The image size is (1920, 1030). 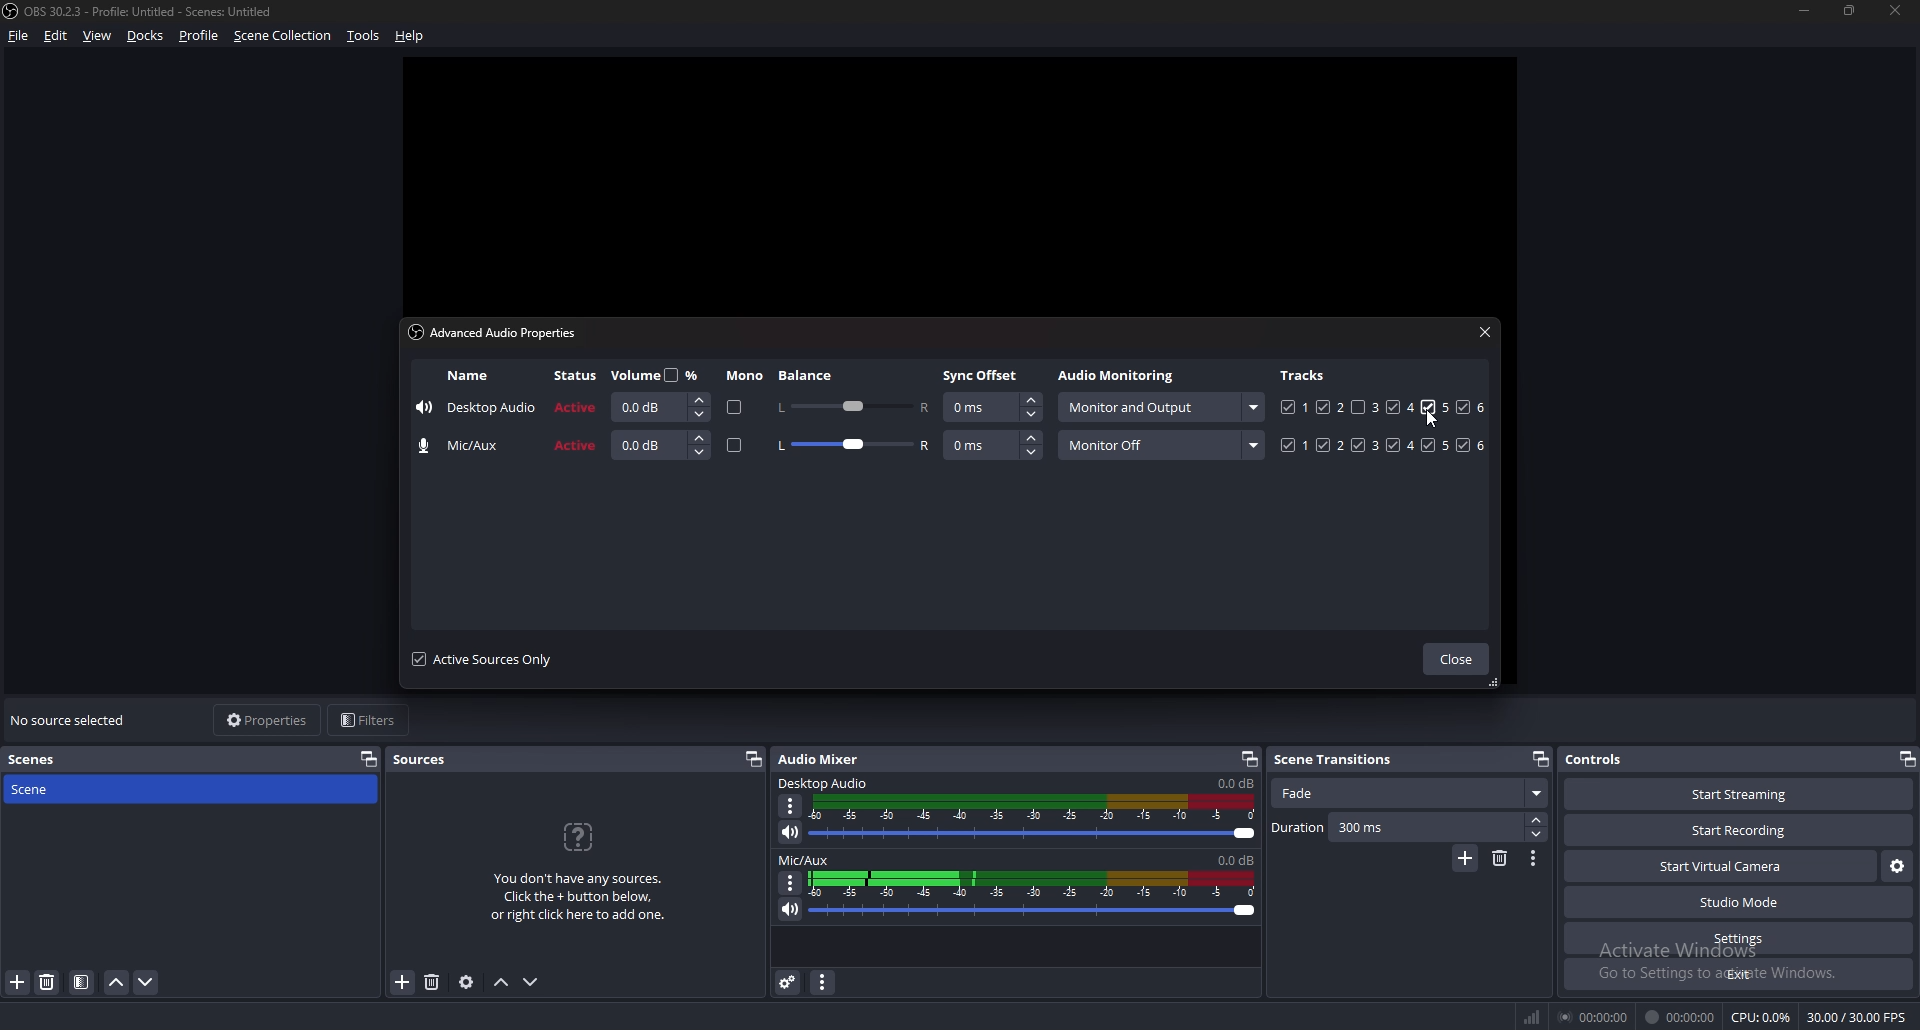 What do you see at coordinates (1539, 759) in the screenshot?
I see `pop out` at bounding box center [1539, 759].